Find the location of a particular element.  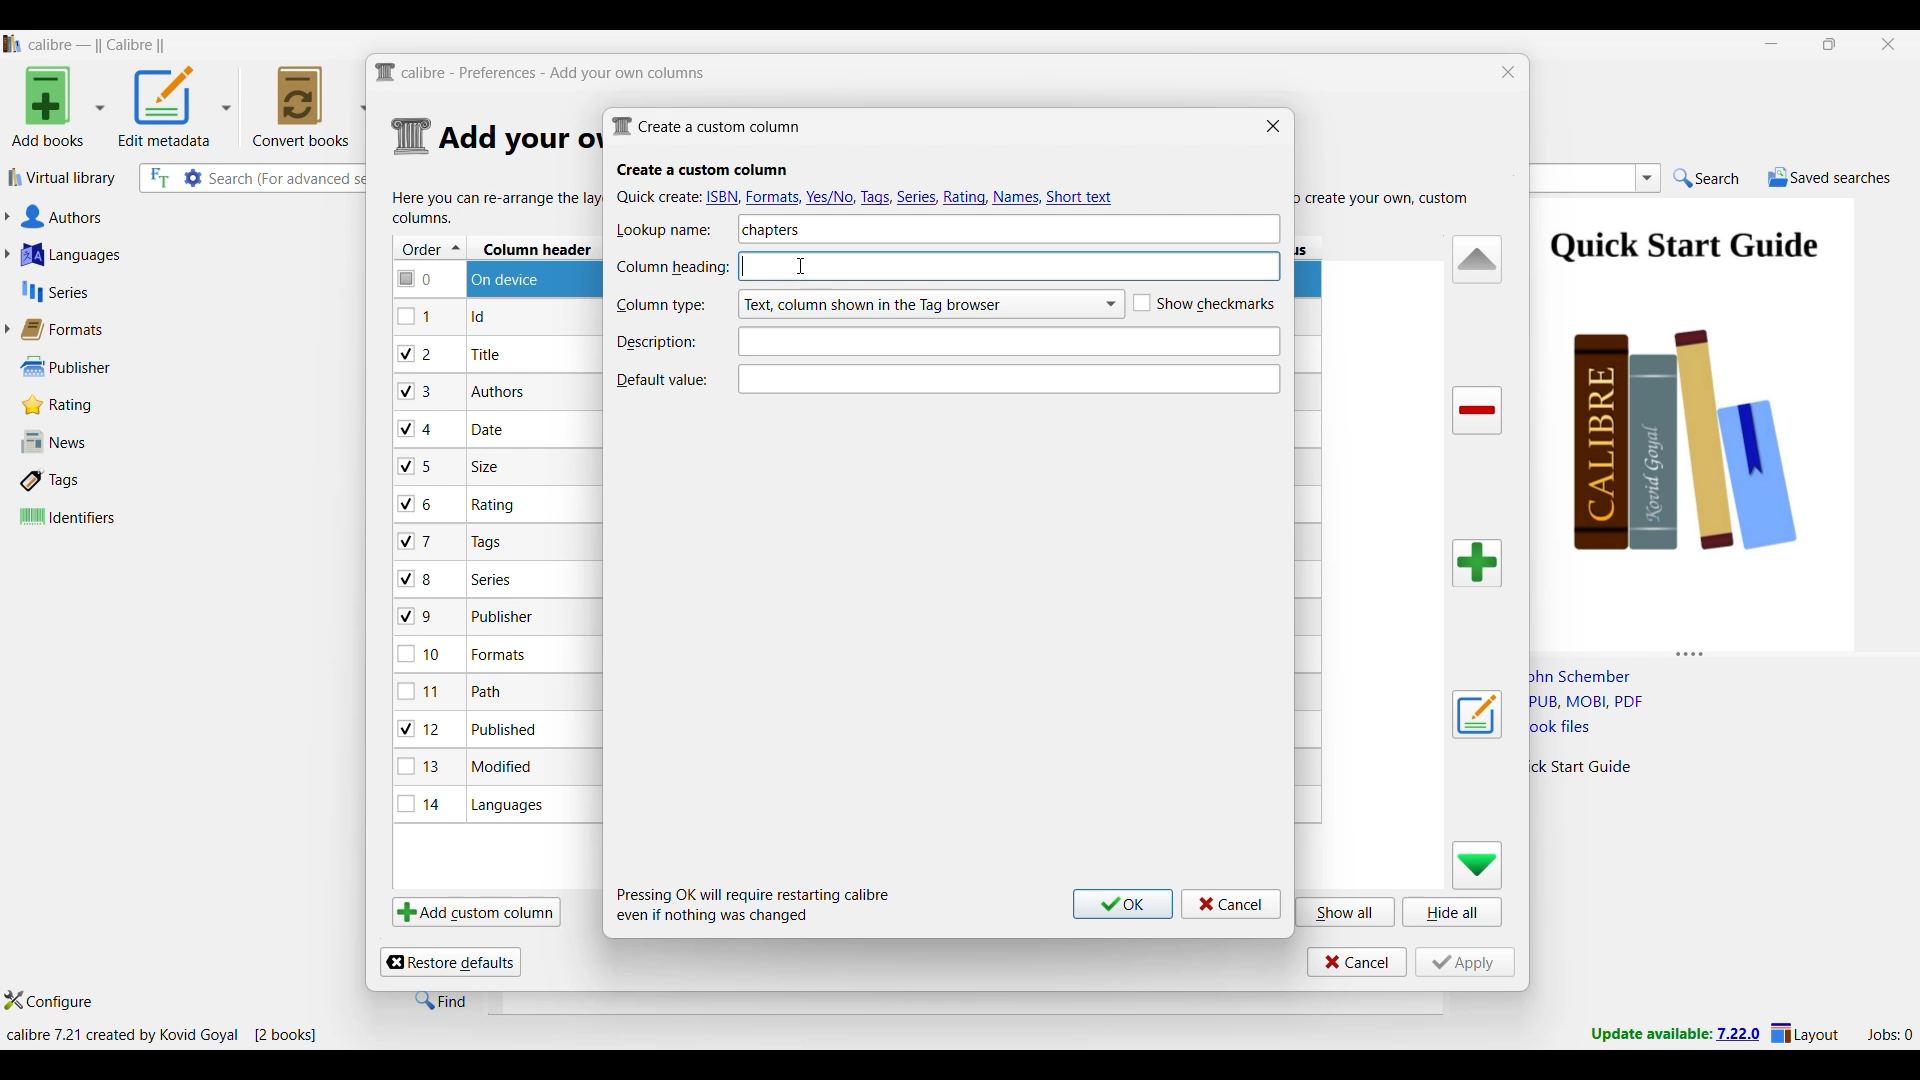

Saved searches is located at coordinates (1829, 177).